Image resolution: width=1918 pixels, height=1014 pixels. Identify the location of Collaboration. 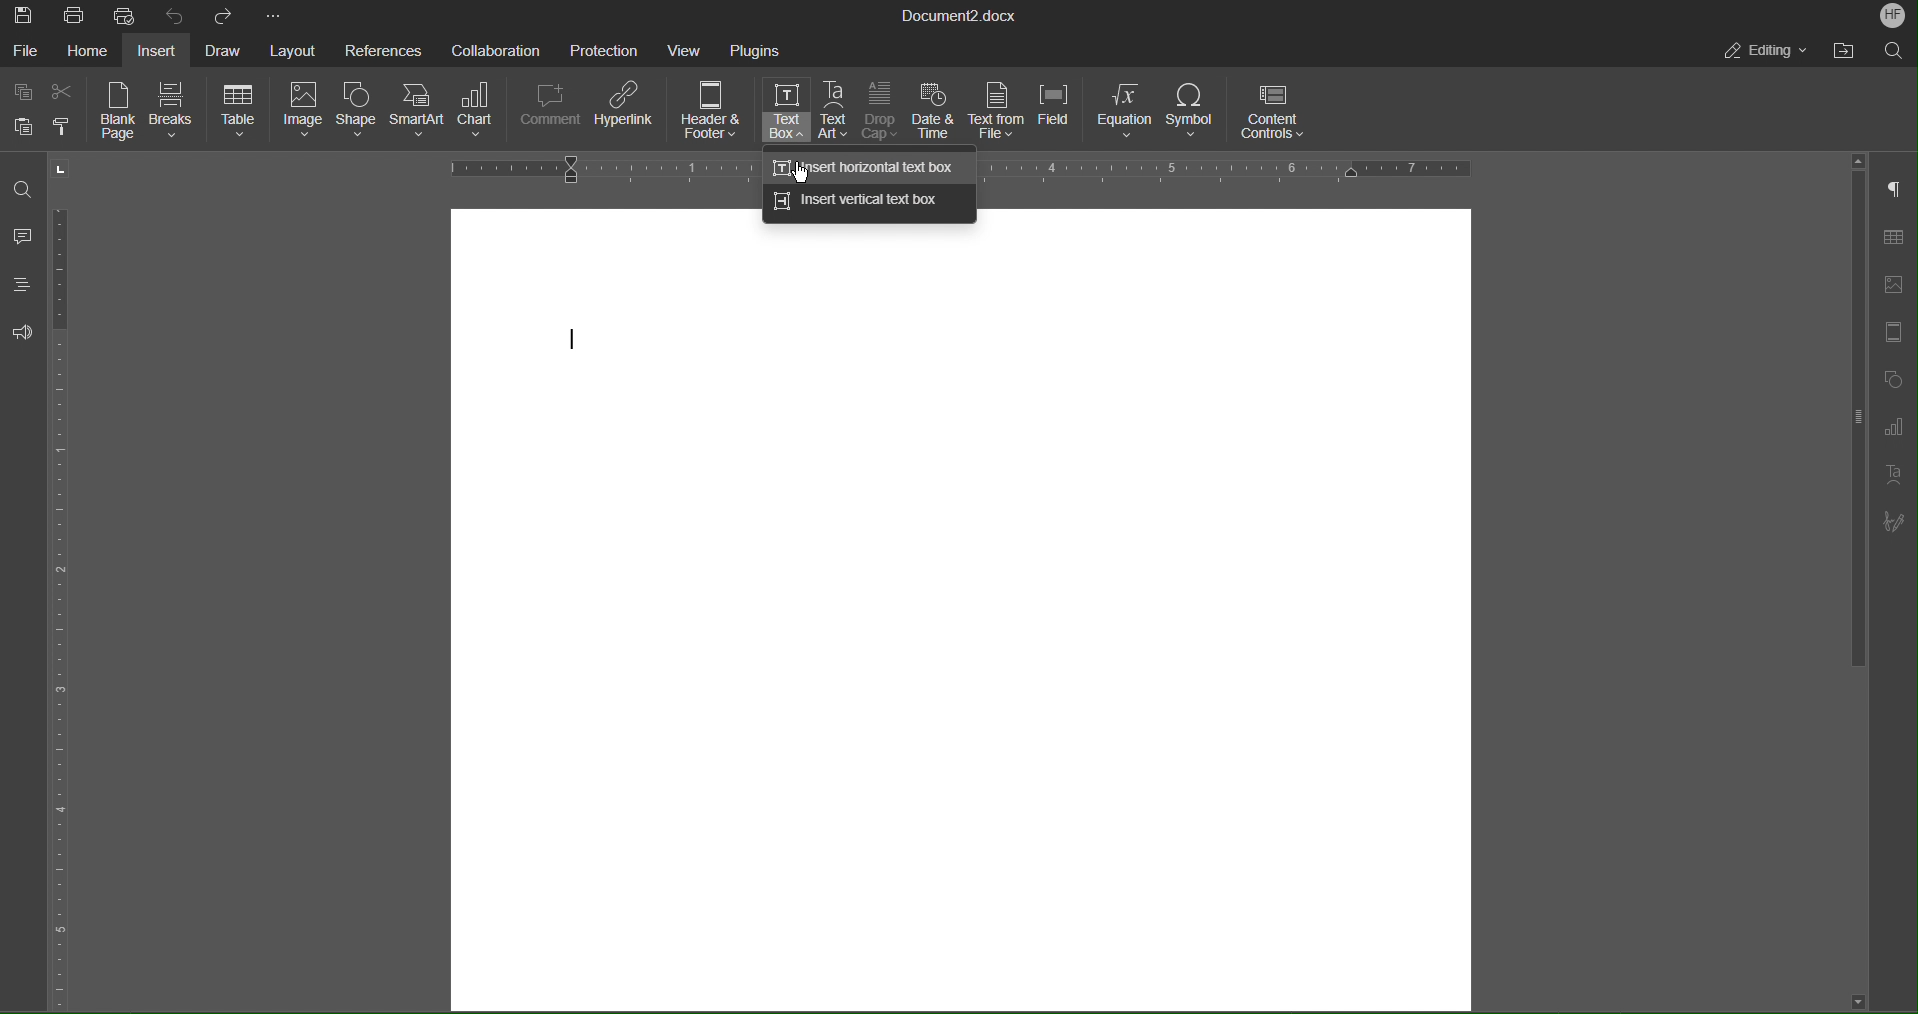
(493, 48).